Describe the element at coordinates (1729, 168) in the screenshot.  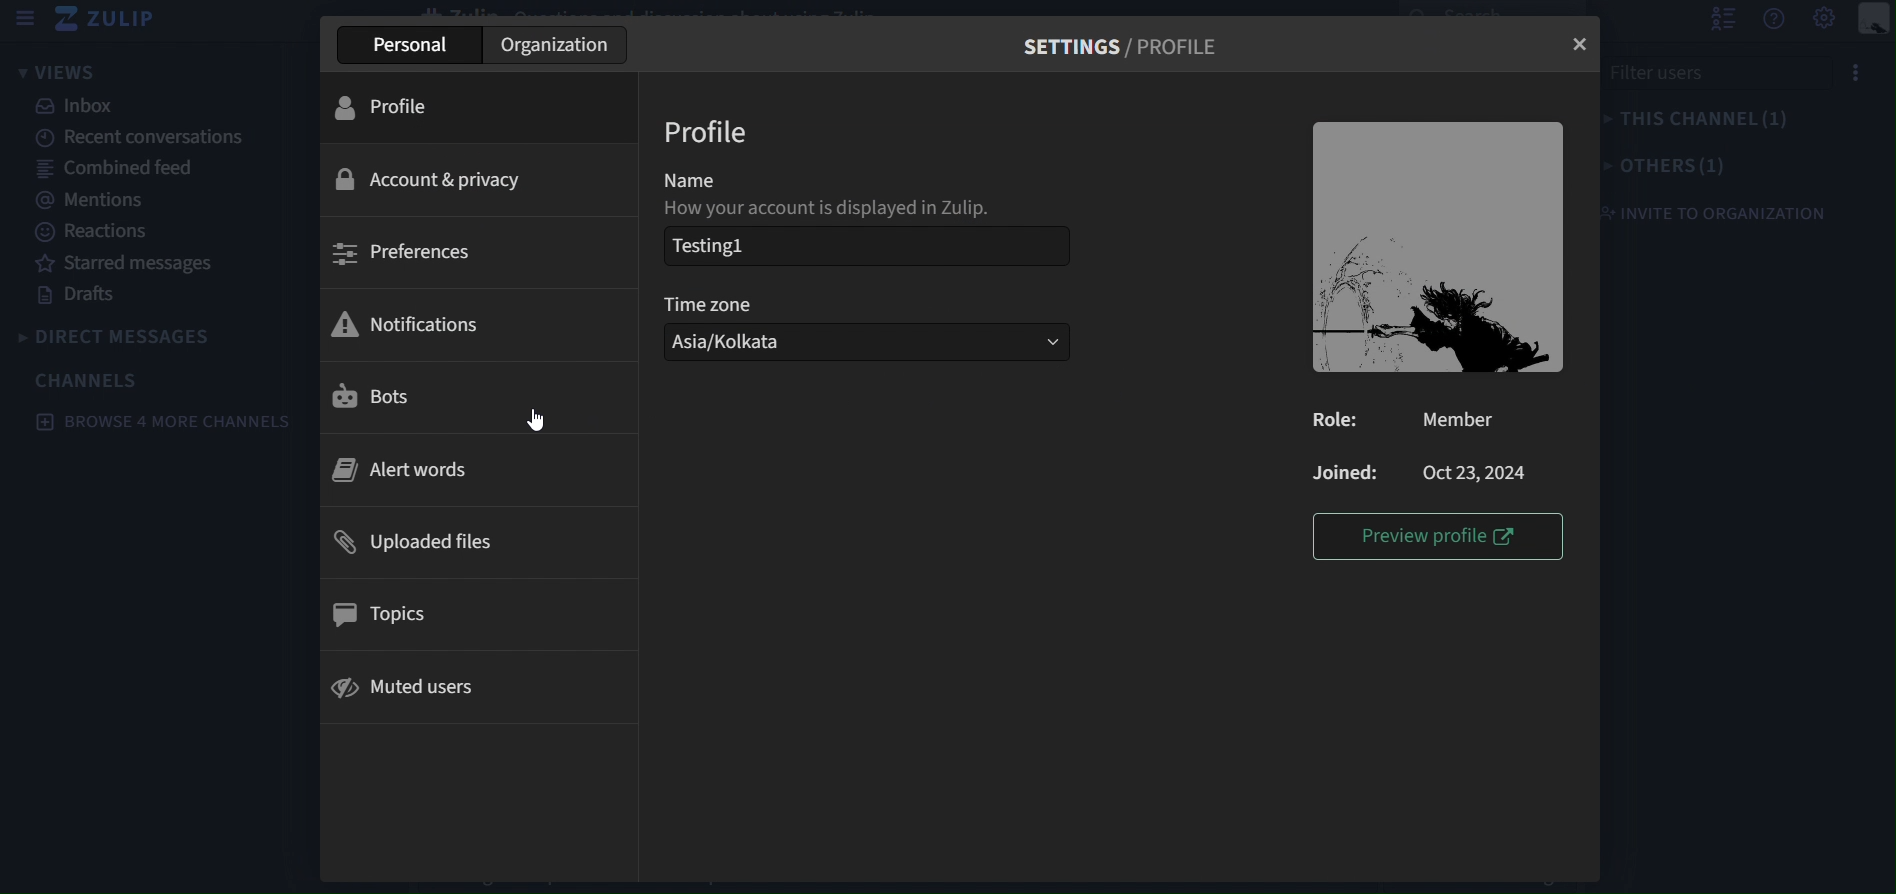
I see `others(1)` at that location.